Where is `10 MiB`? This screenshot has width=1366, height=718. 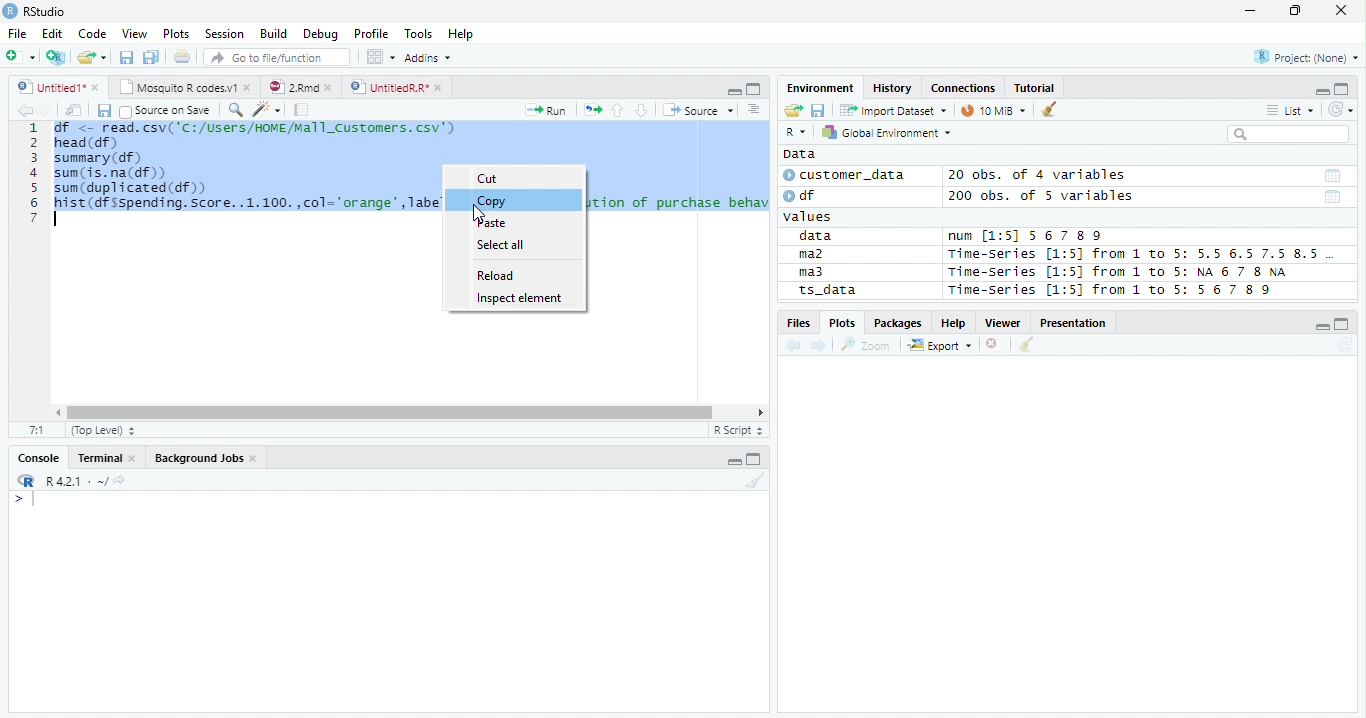
10 MiB is located at coordinates (995, 110).